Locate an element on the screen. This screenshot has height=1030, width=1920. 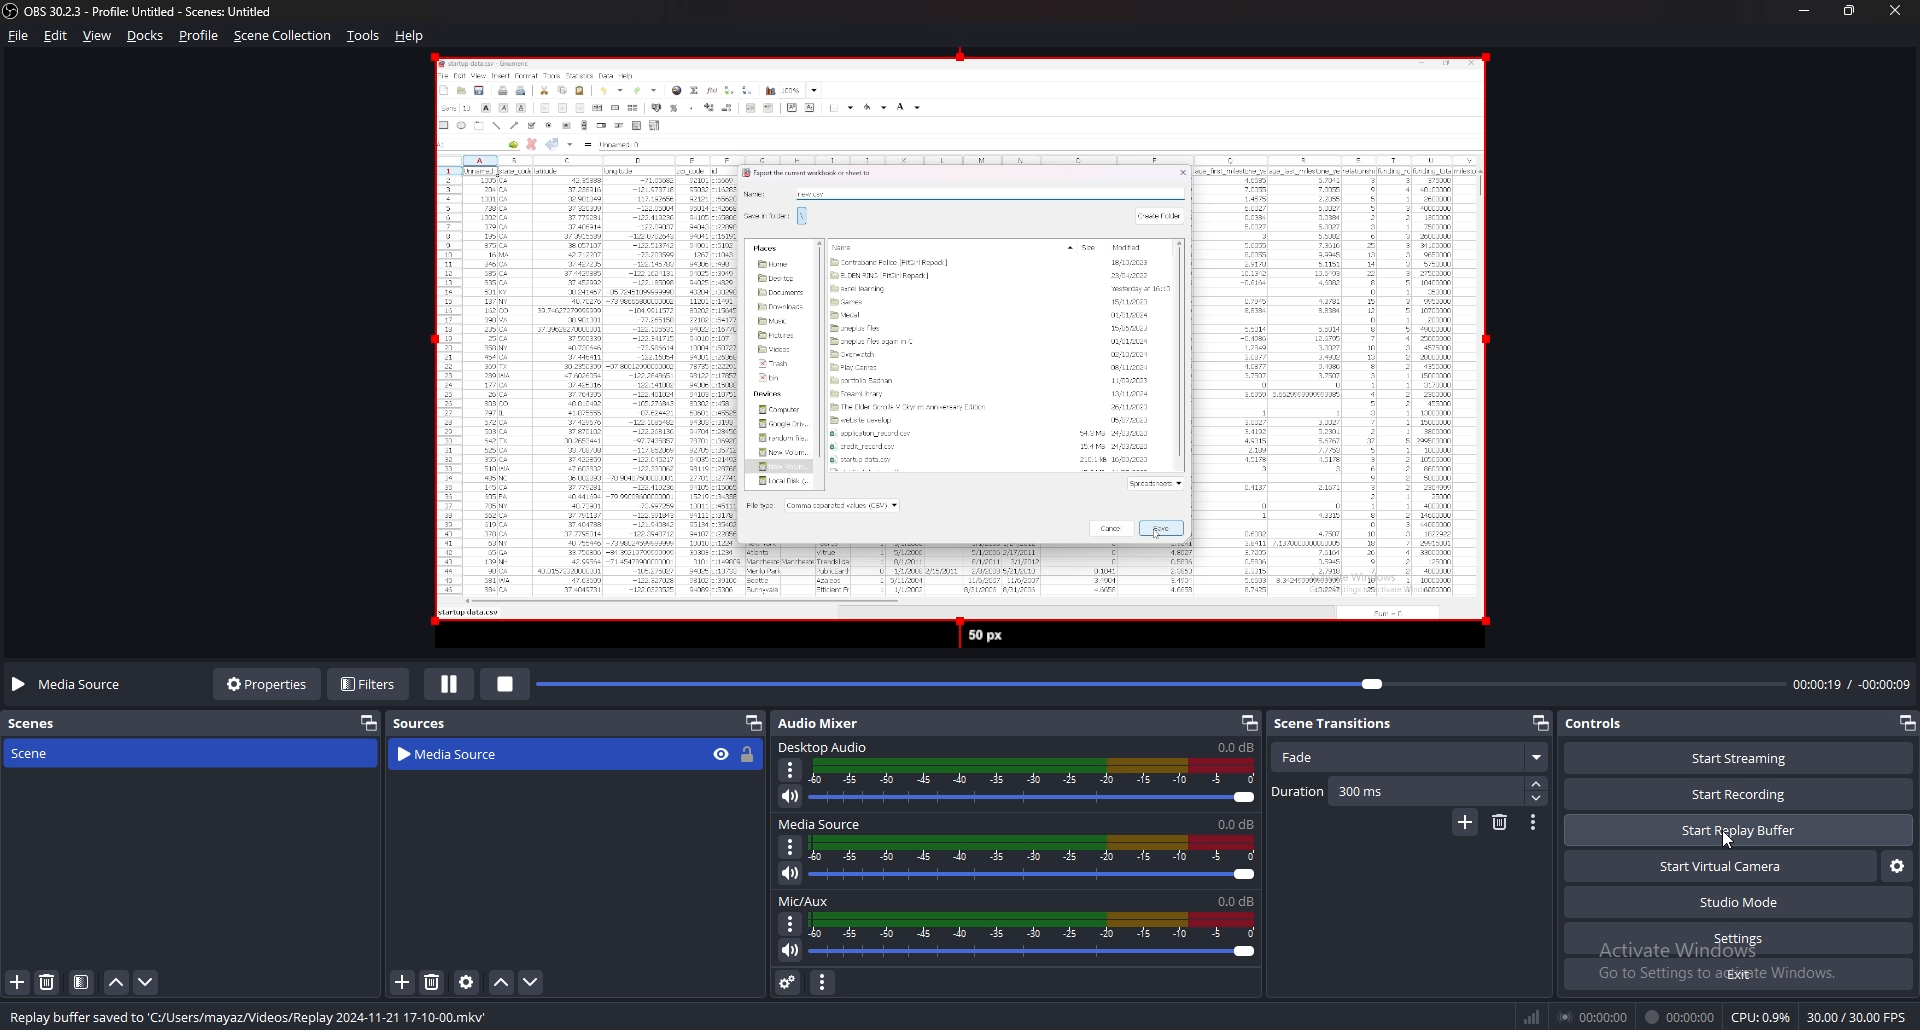
pop out is located at coordinates (370, 723).